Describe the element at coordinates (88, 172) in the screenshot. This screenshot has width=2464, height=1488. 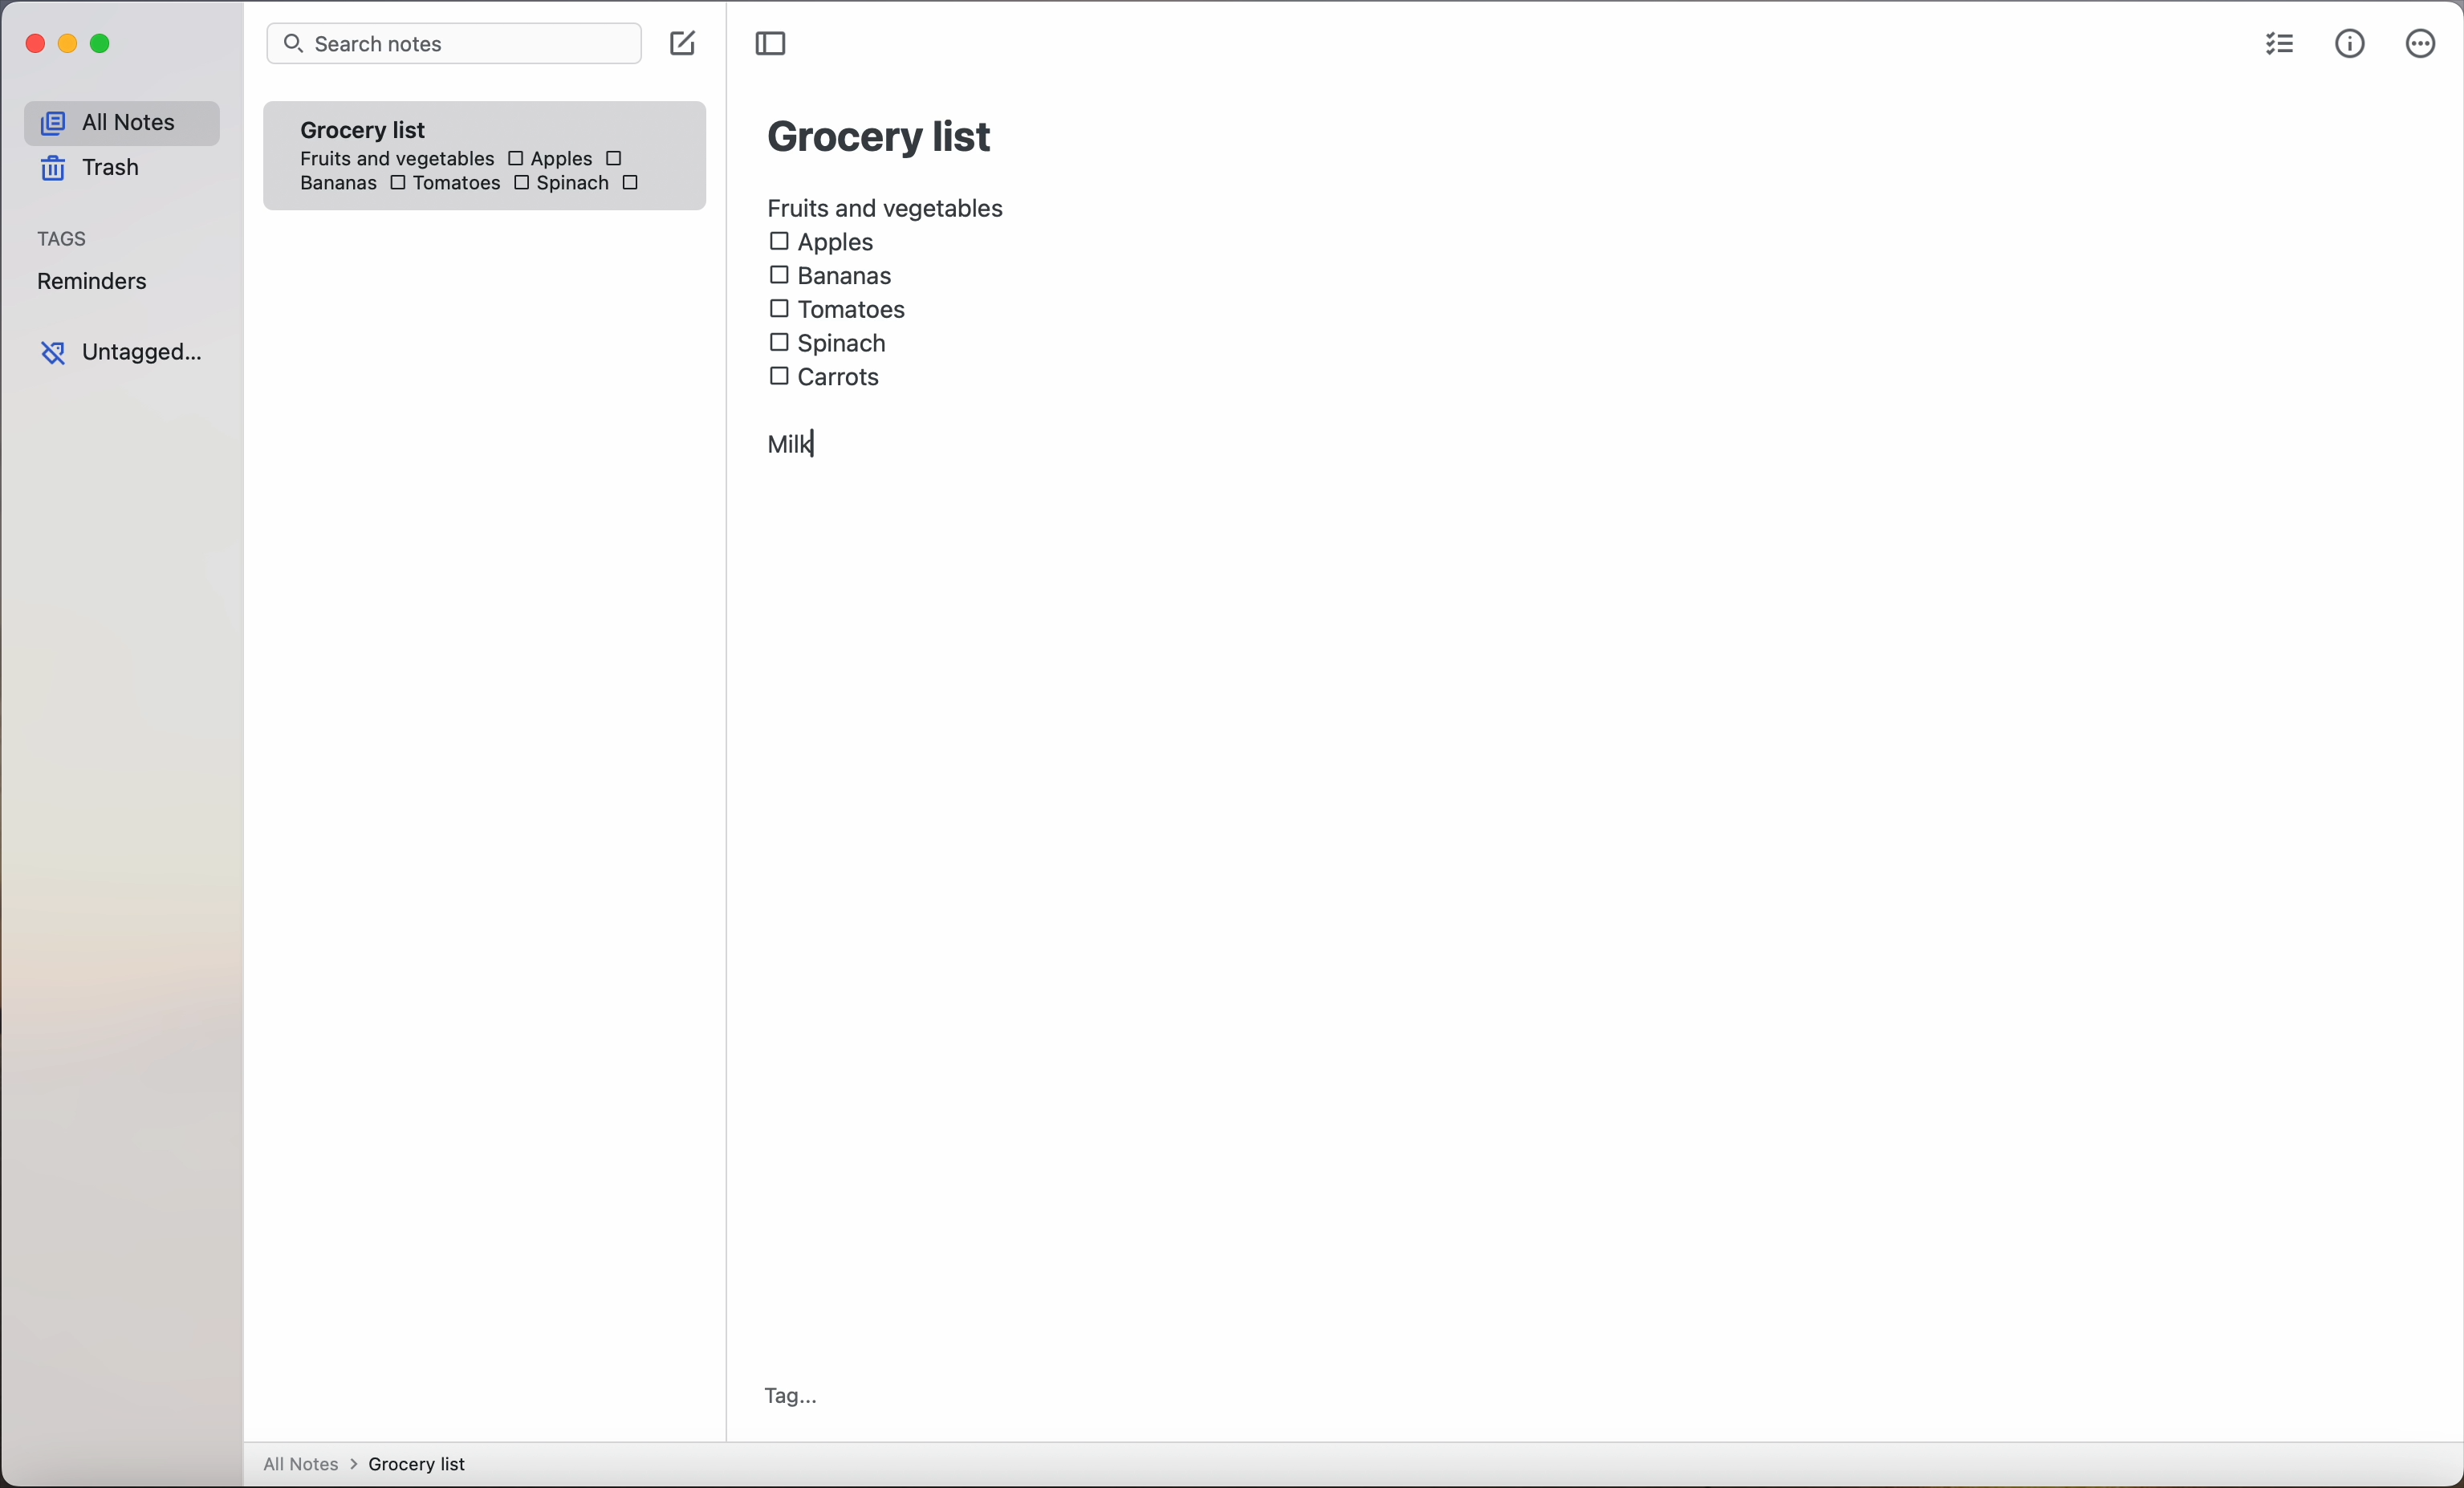
I see `trash` at that location.